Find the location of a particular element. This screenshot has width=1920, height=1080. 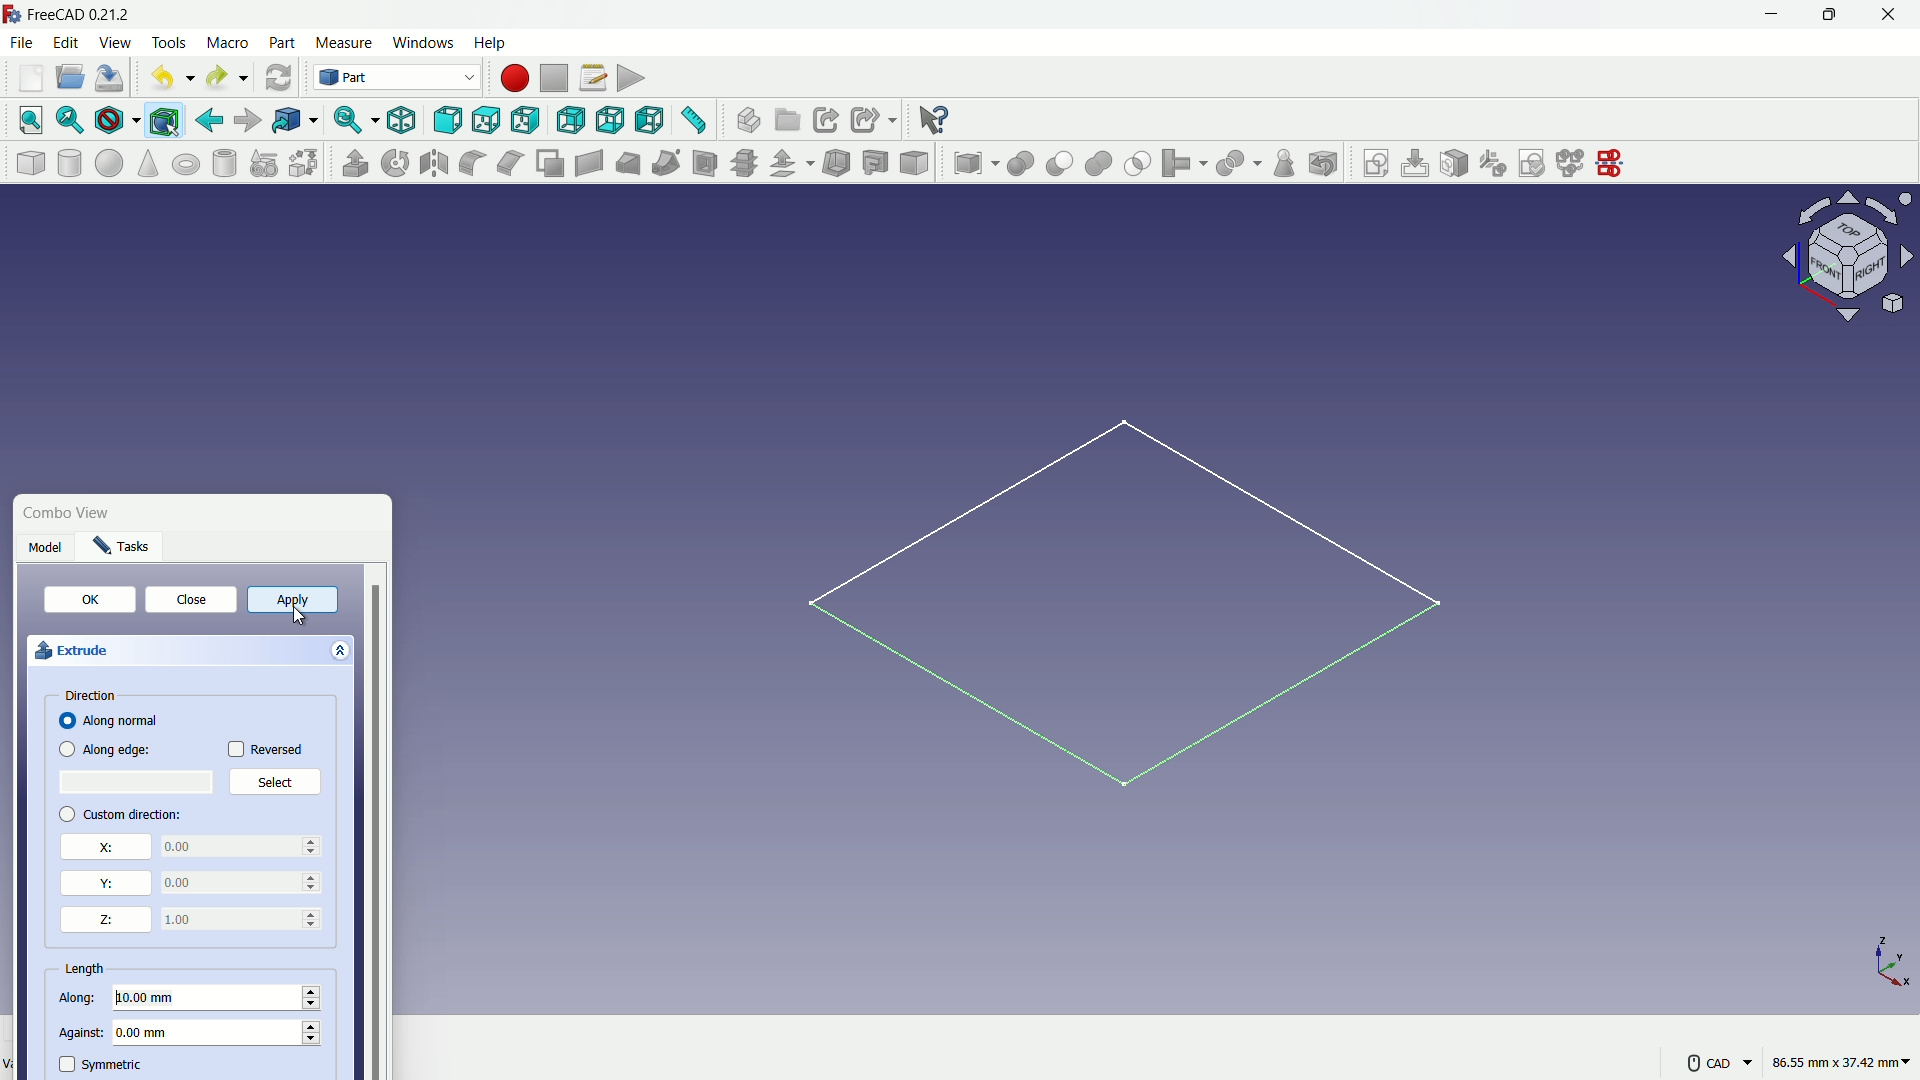

bottom view is located at coordinates (610, 119).